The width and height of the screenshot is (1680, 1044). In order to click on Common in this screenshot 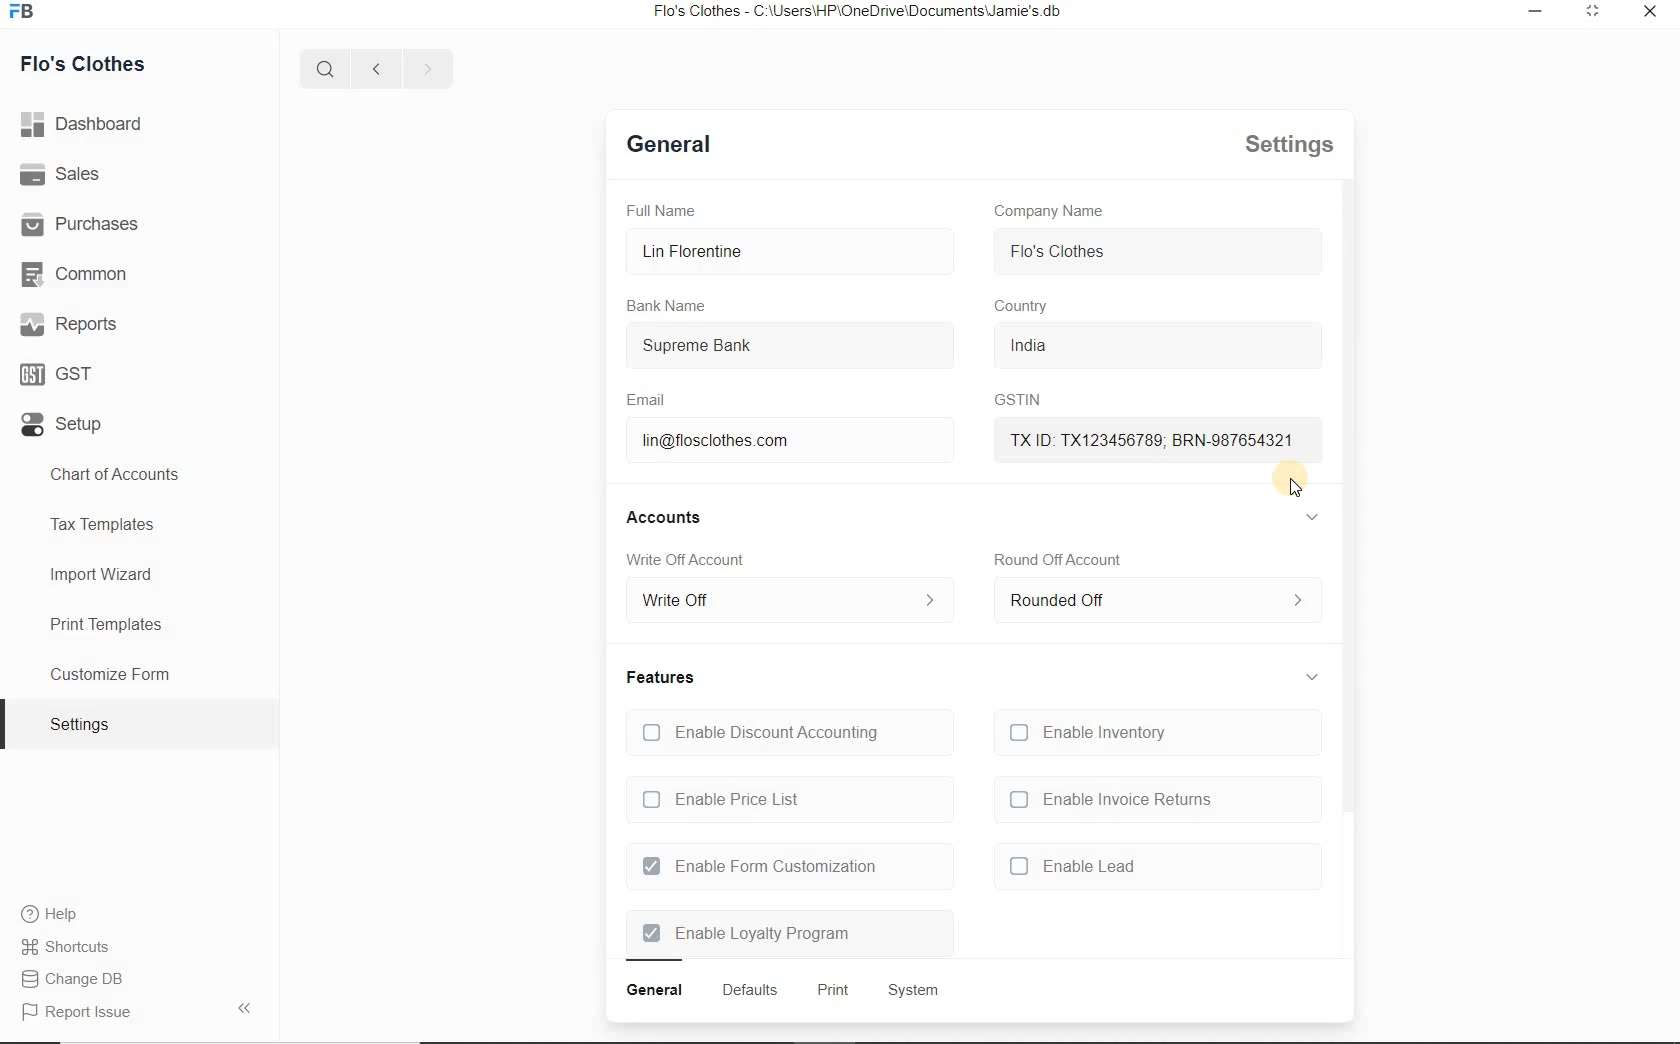, I will do `click(79, 275)`.